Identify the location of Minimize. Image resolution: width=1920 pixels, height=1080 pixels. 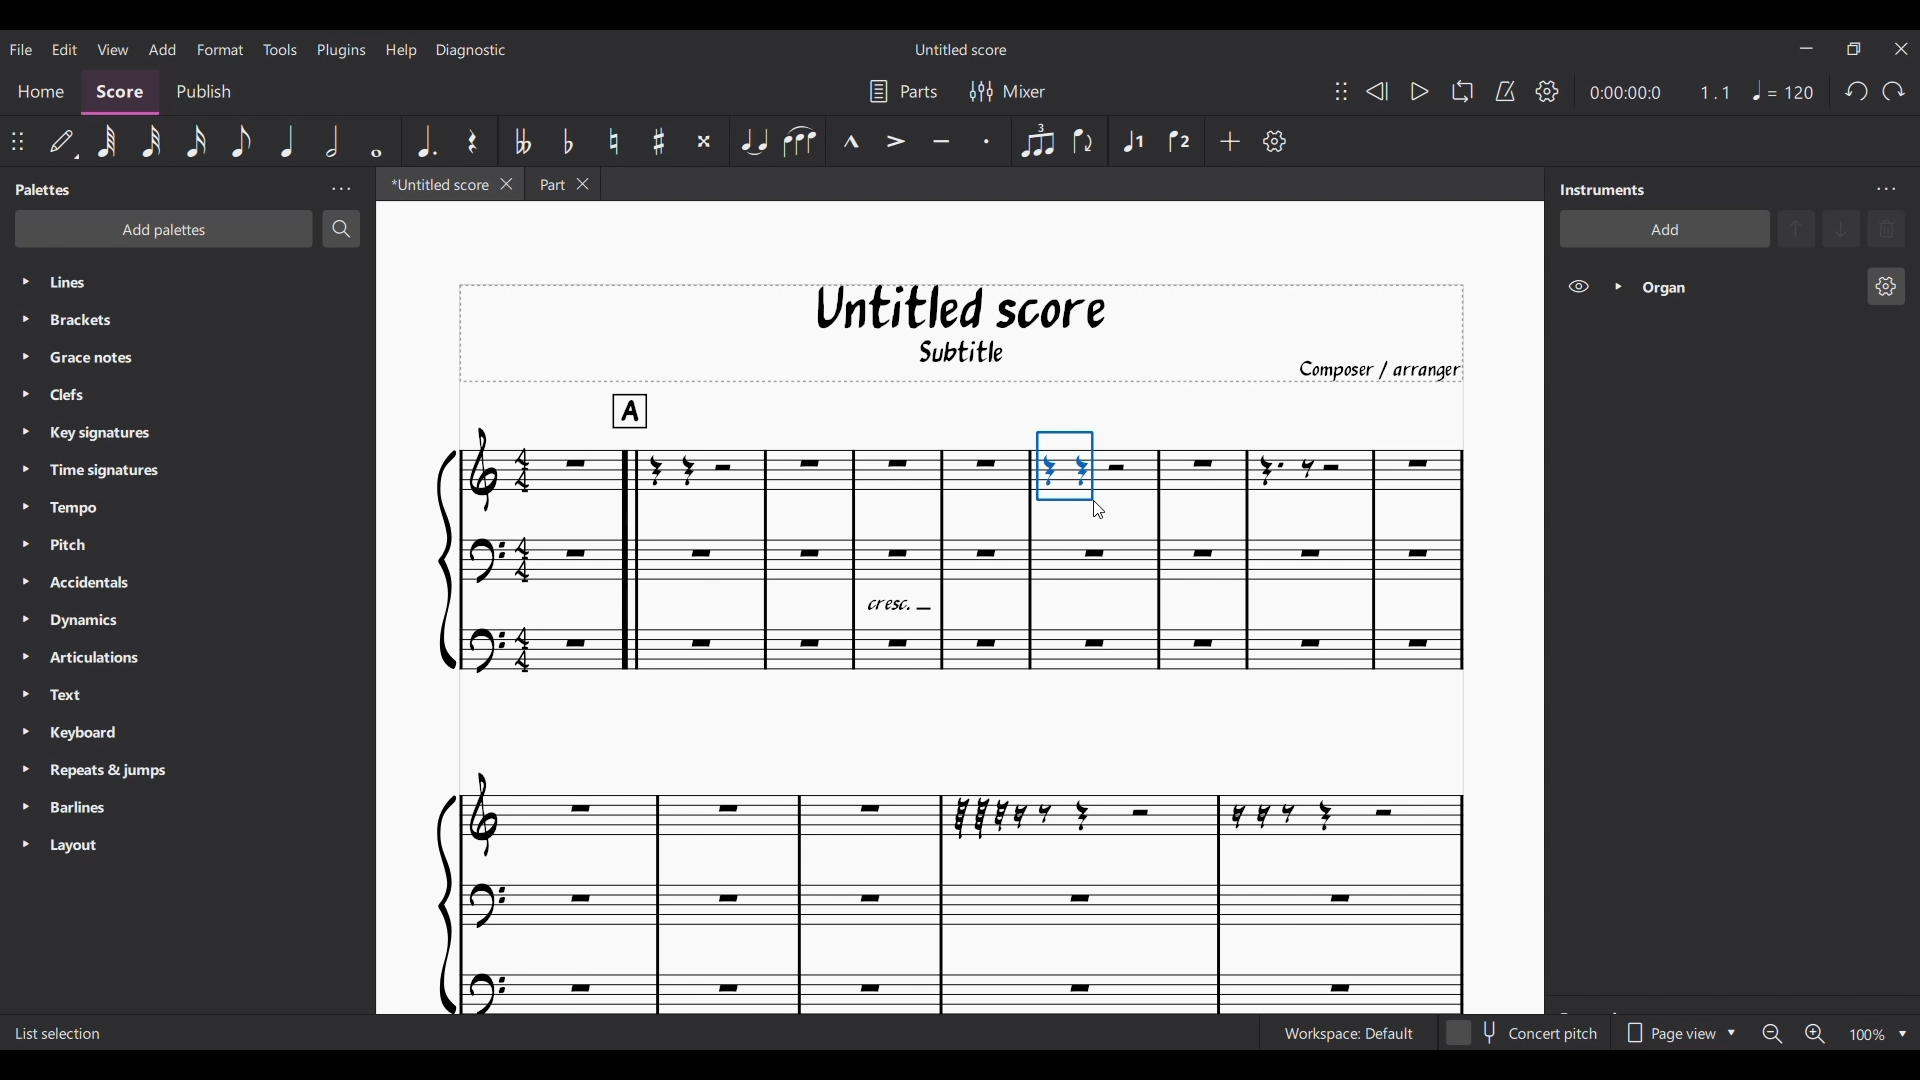
(1806, 48).